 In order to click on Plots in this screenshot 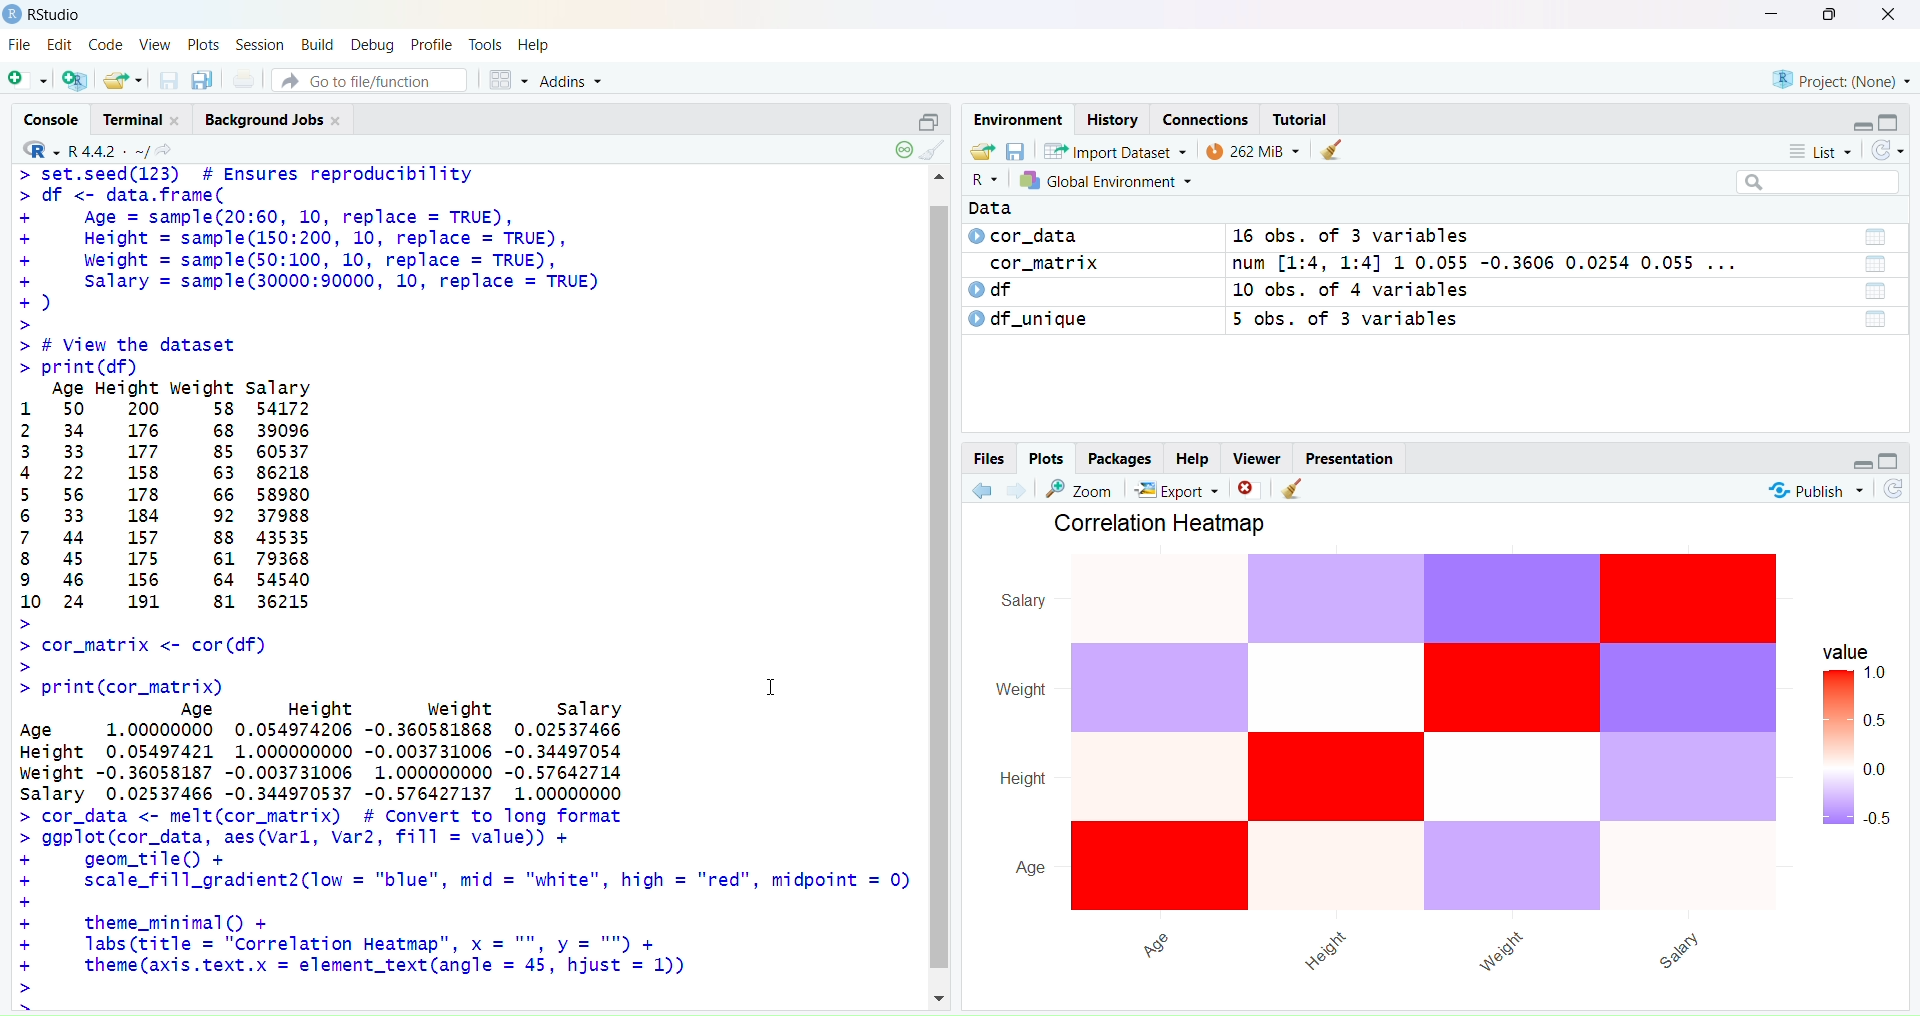, I will do `click(1048, 459)`.